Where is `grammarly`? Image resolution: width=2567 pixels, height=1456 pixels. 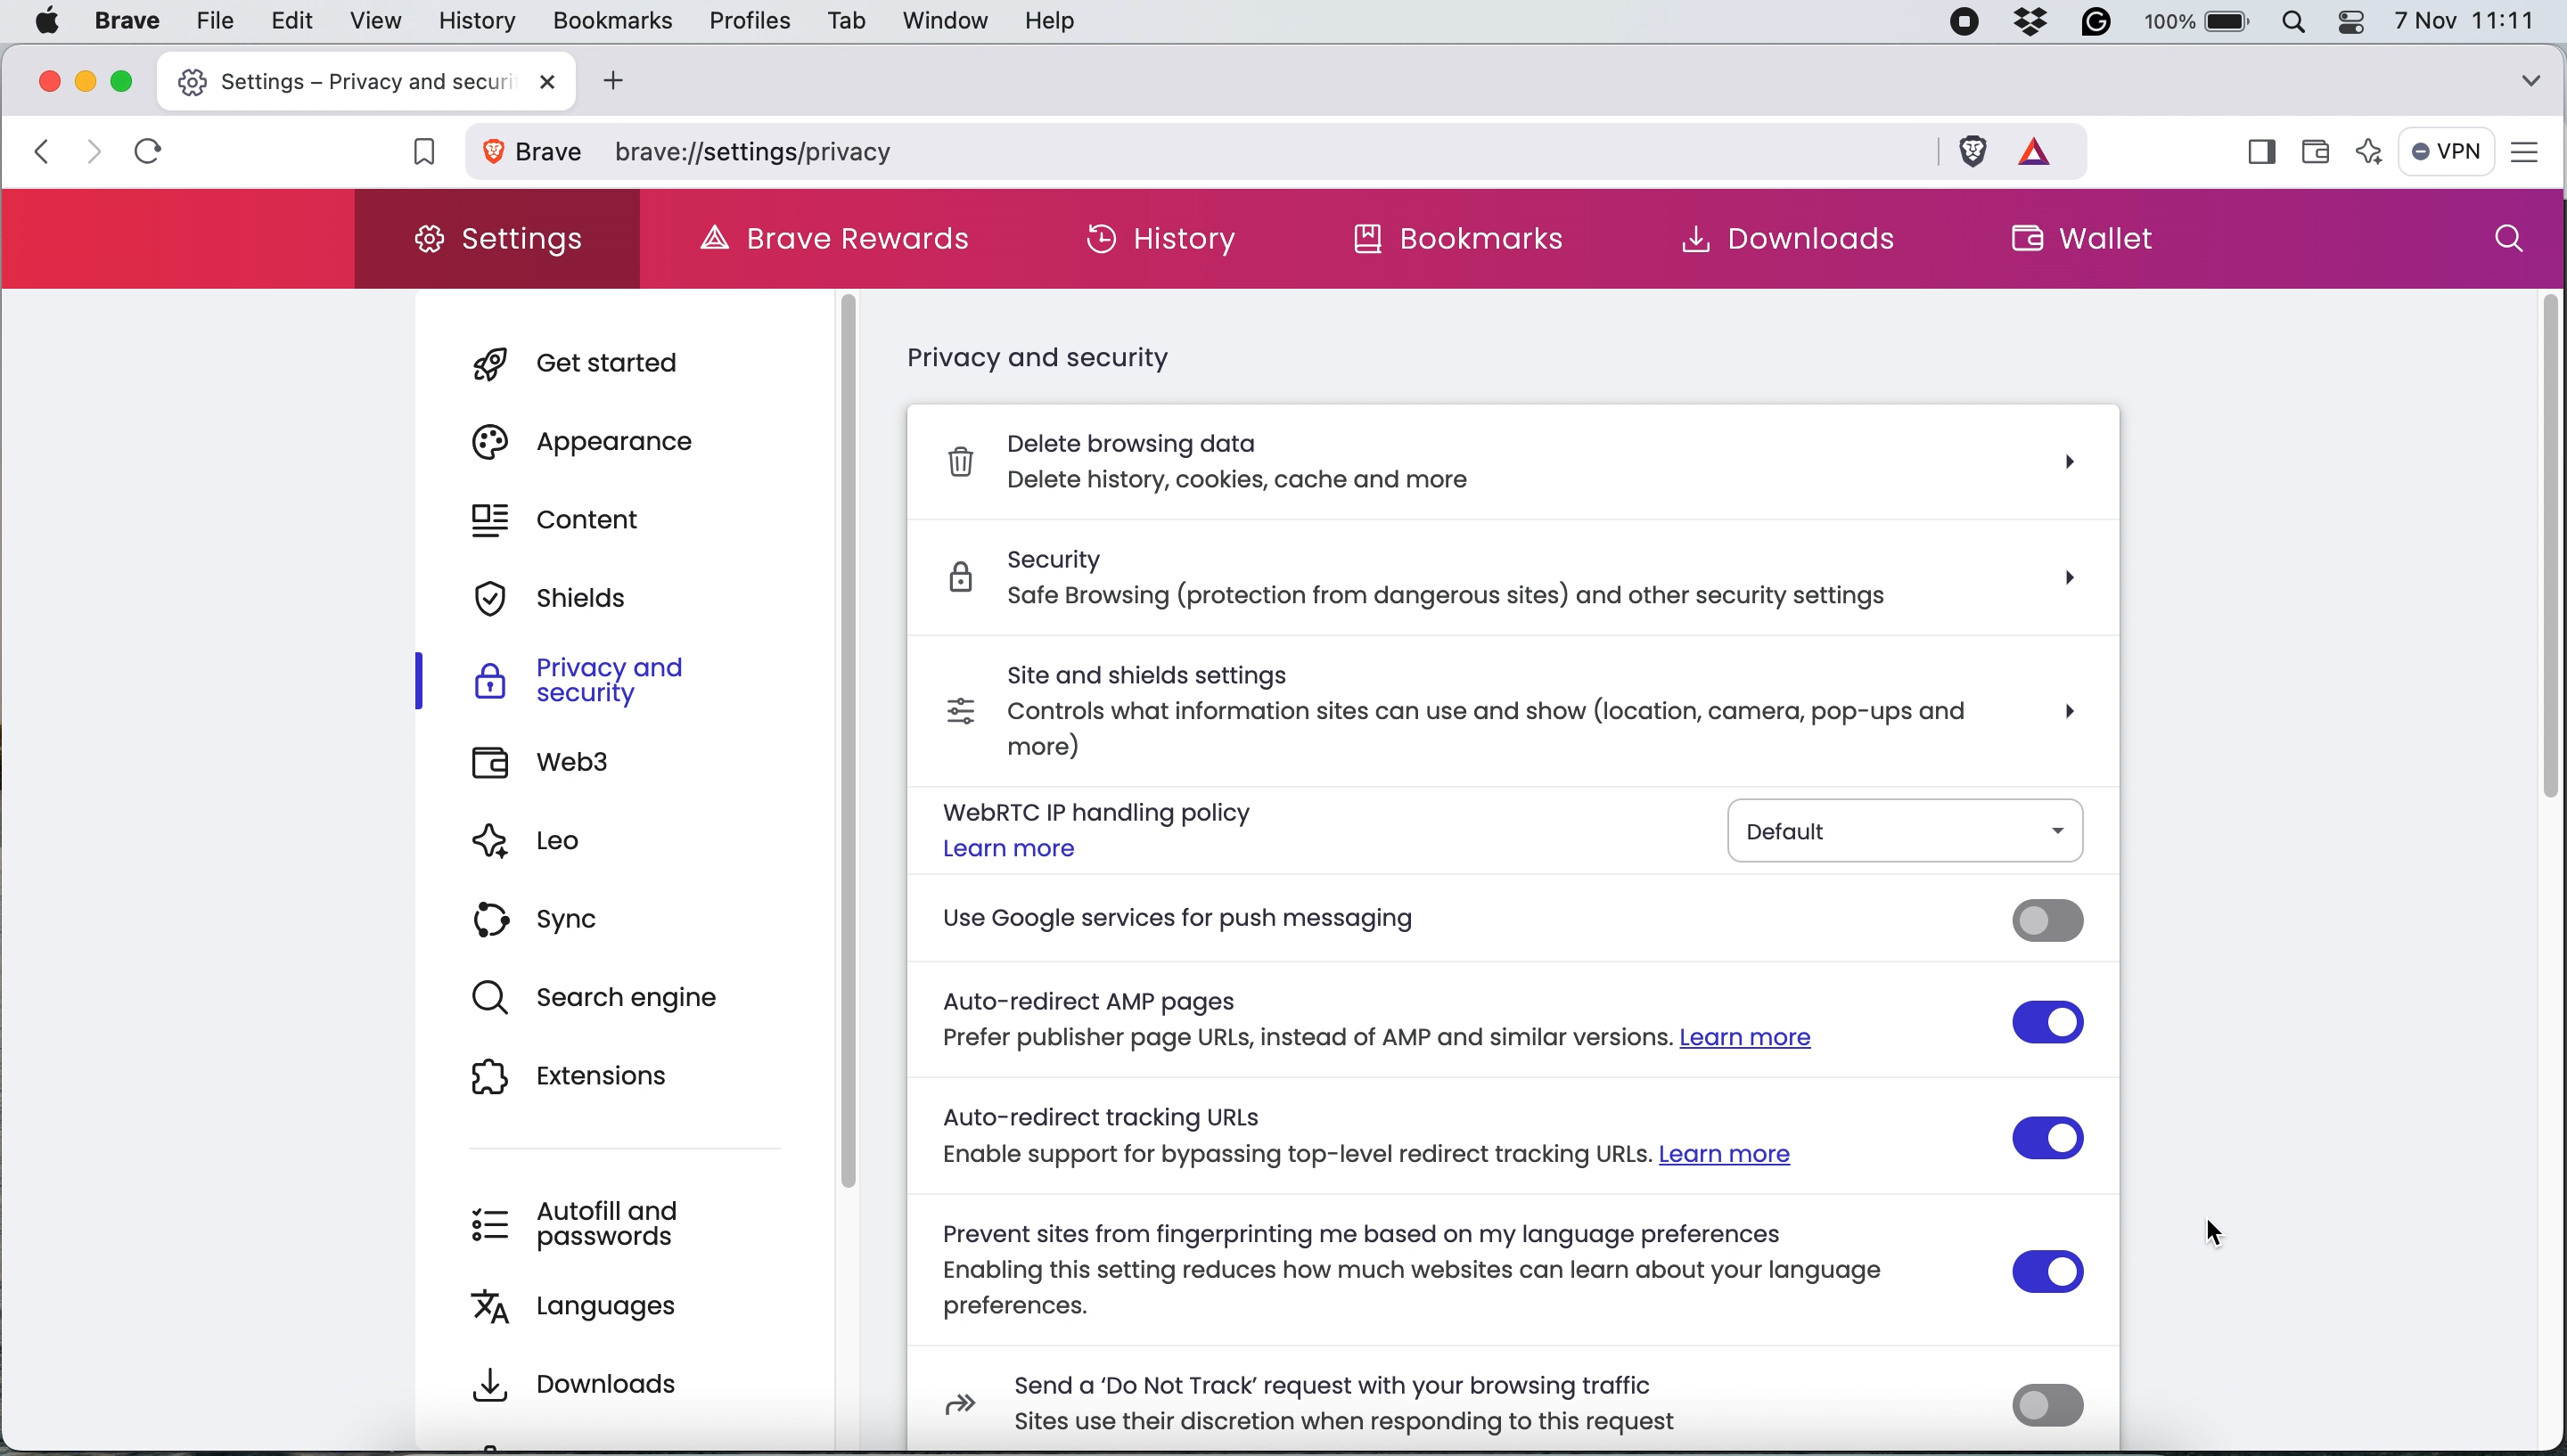 grammarly is located at coordinates (2103, 23).